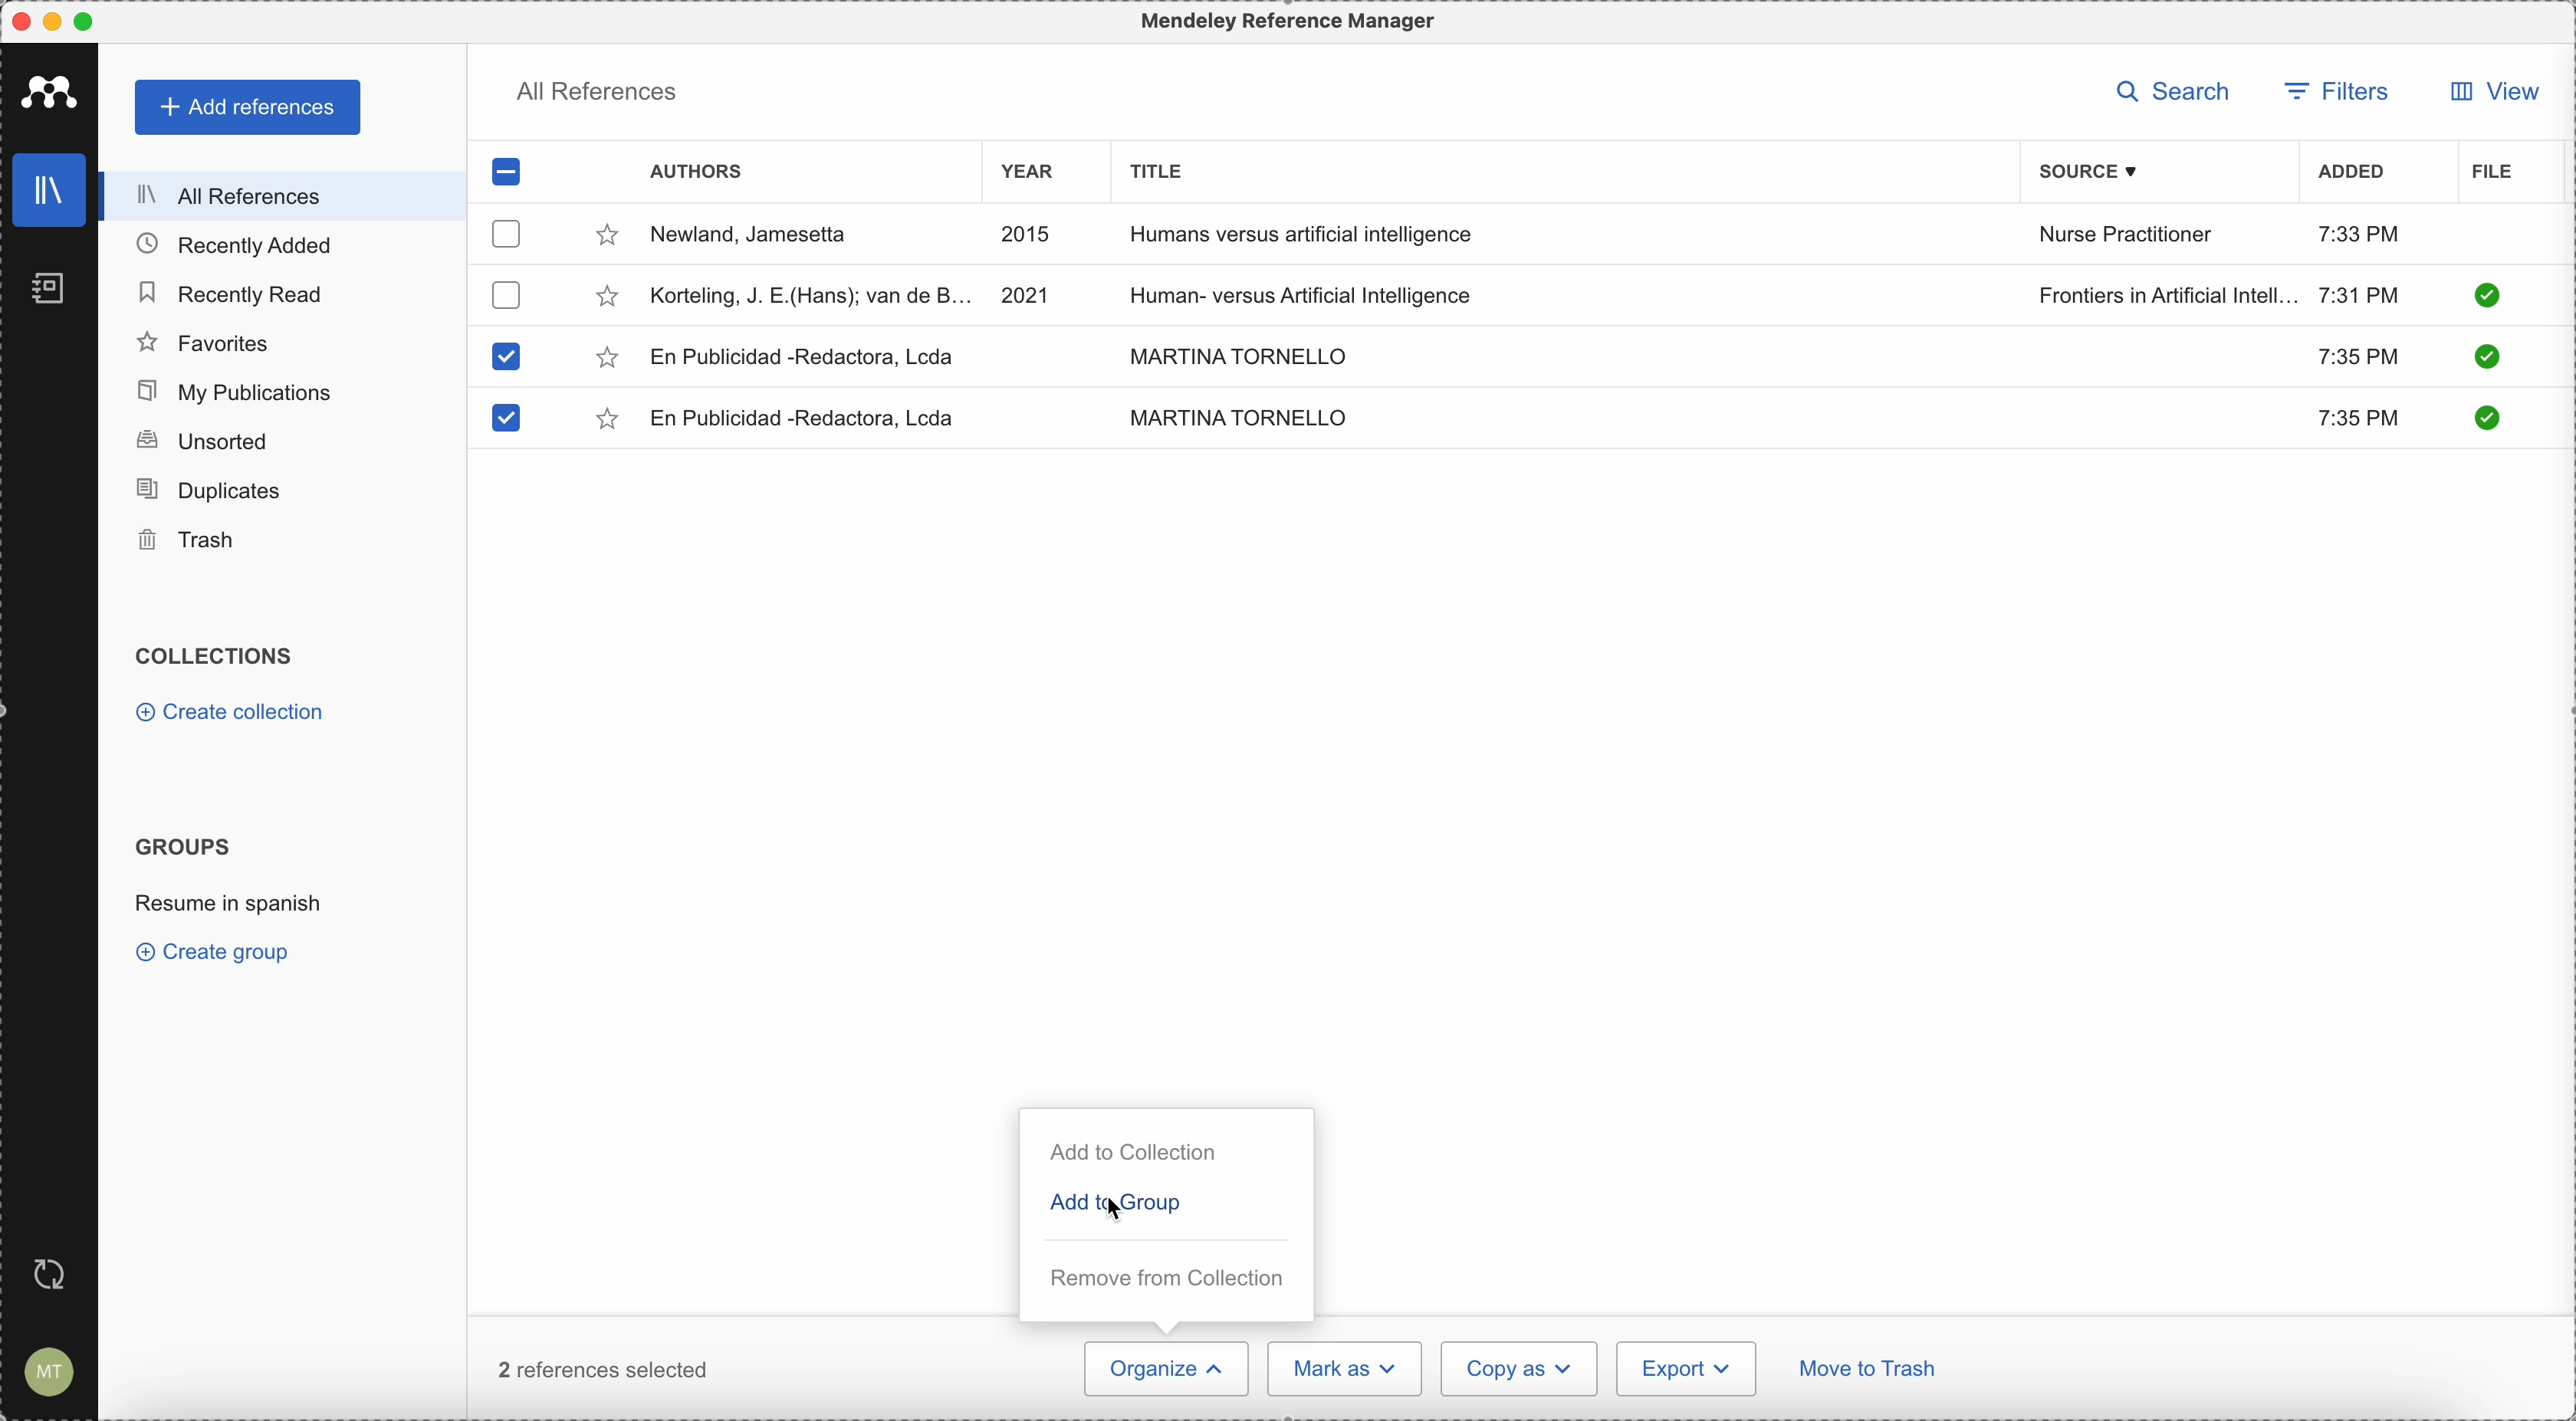 This screenshot has height=1421, width=2576. Describe the element at coordinates (190, 541) in the screenshot. I see `trash` at that location.